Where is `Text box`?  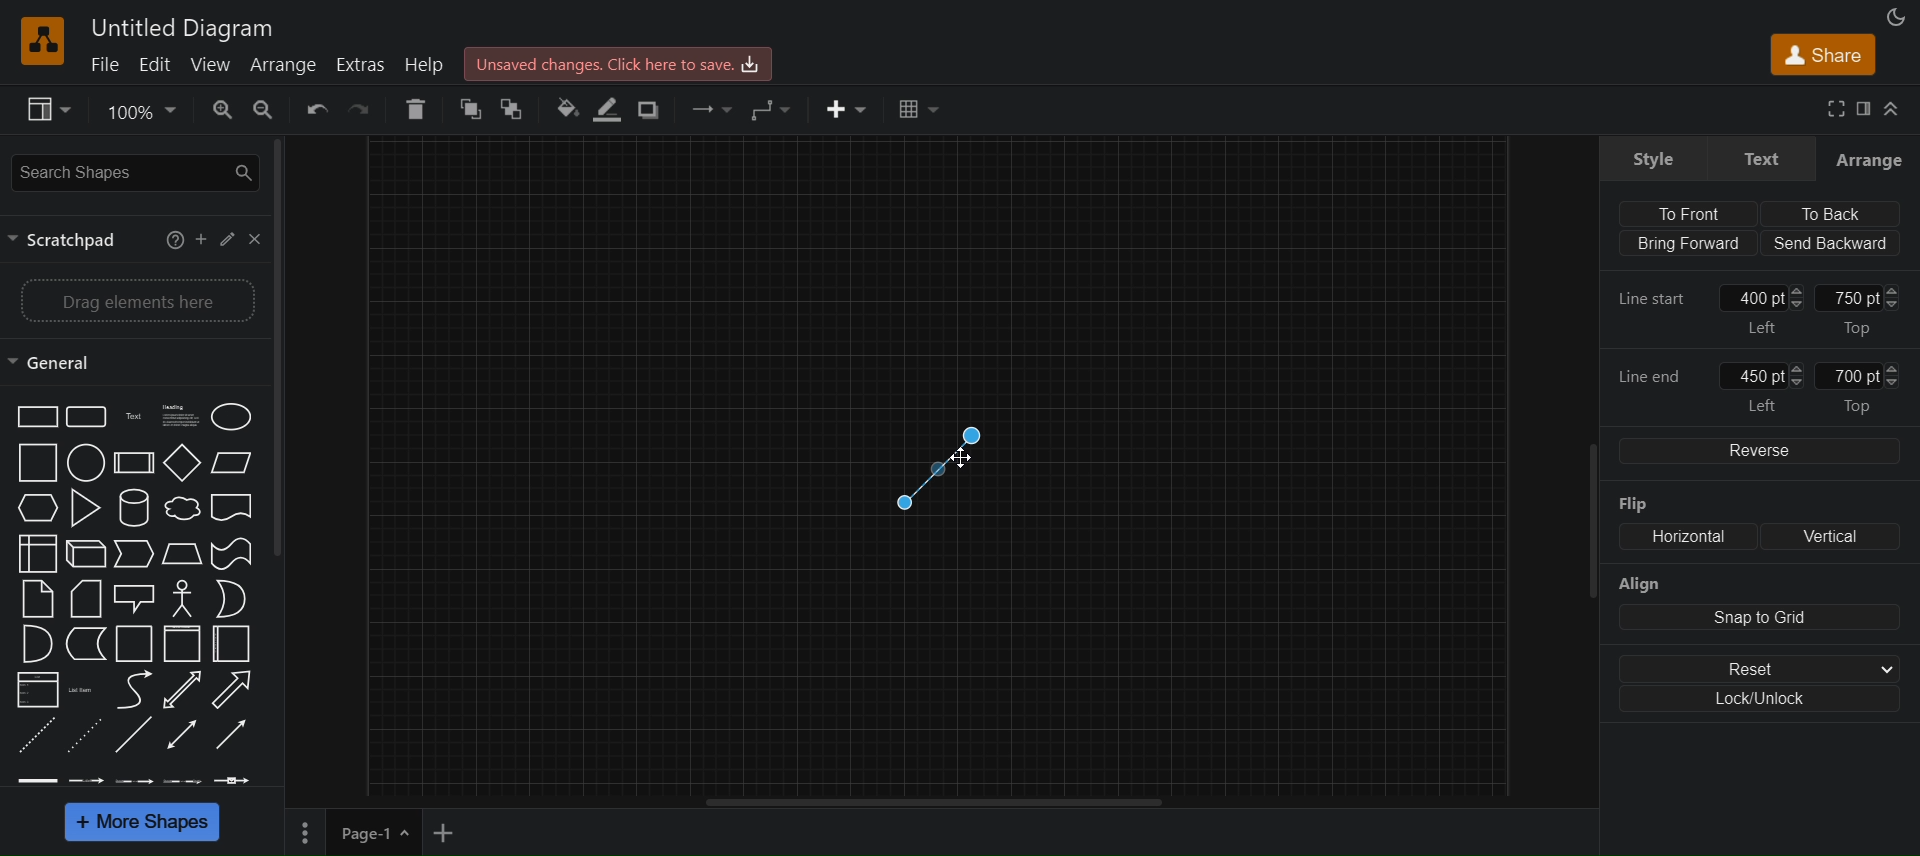 Text box is located at coordinates (176, 415).